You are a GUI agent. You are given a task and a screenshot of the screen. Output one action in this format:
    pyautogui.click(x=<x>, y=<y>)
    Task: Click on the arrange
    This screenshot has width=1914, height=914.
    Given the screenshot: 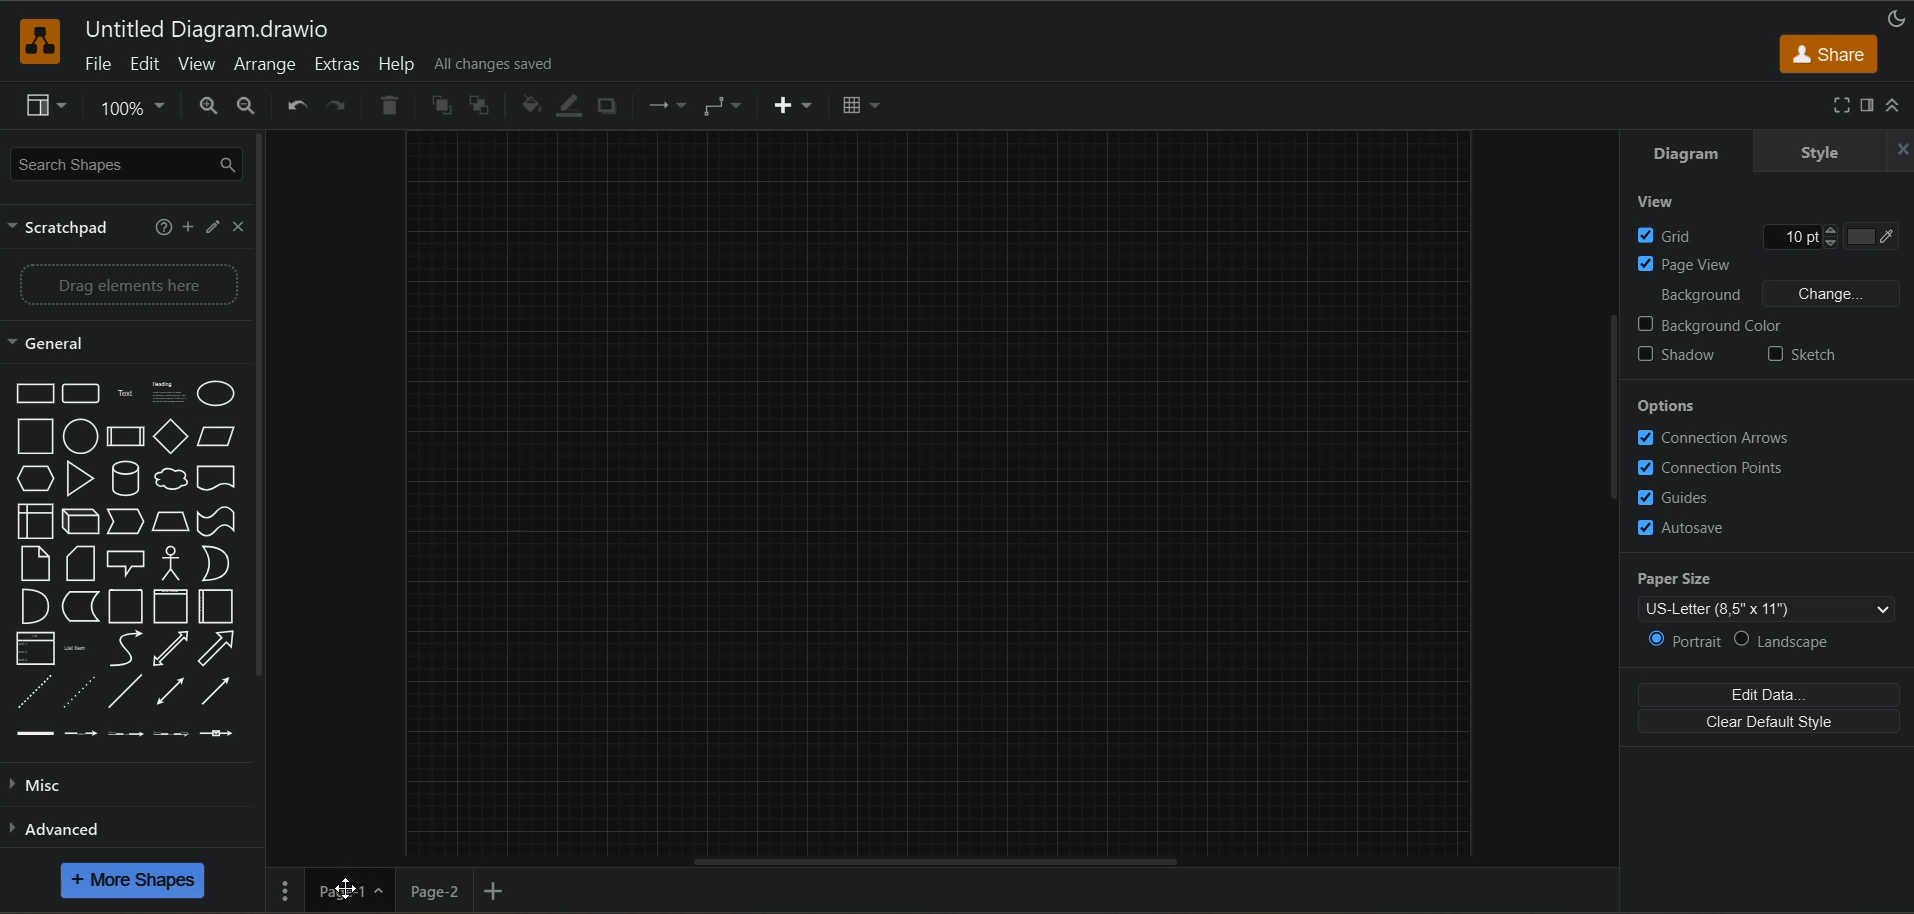 What is the action you would take?
    pyautogui.click(x=266, y=65)
    